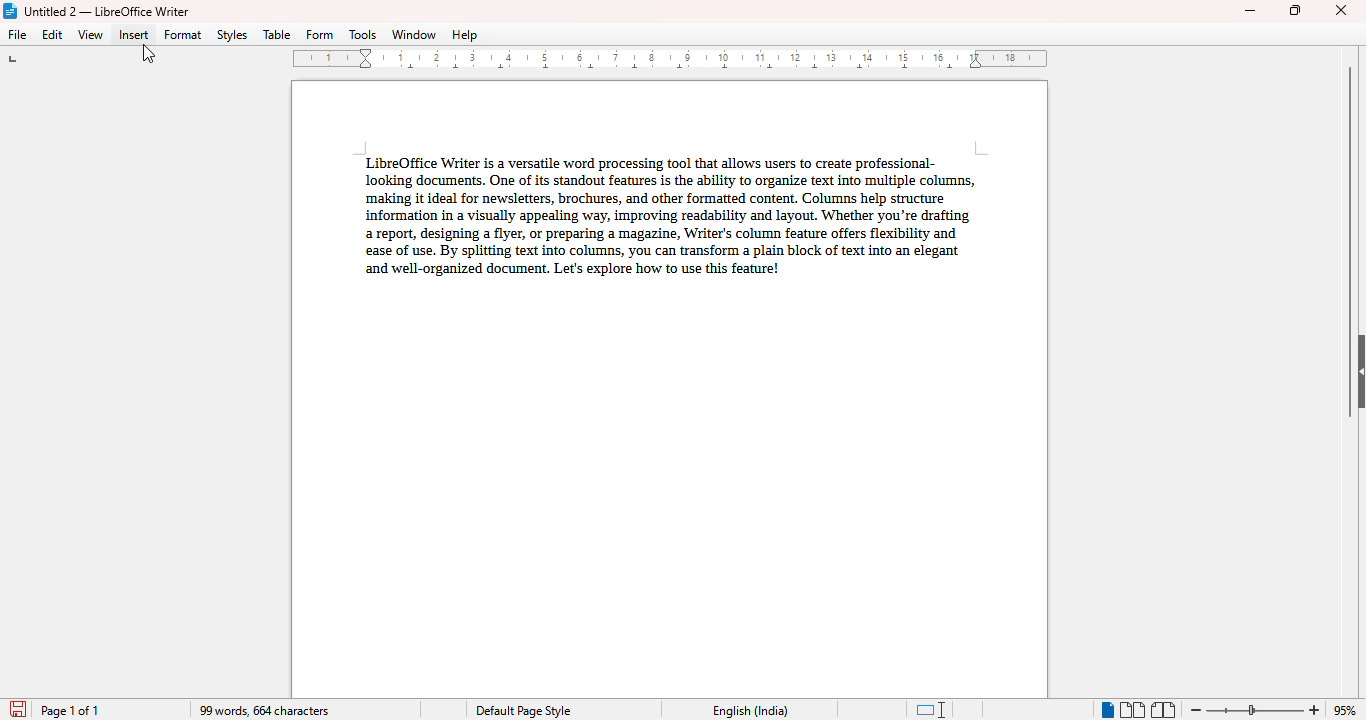  I want to click on minimize, so click(1250, 11).